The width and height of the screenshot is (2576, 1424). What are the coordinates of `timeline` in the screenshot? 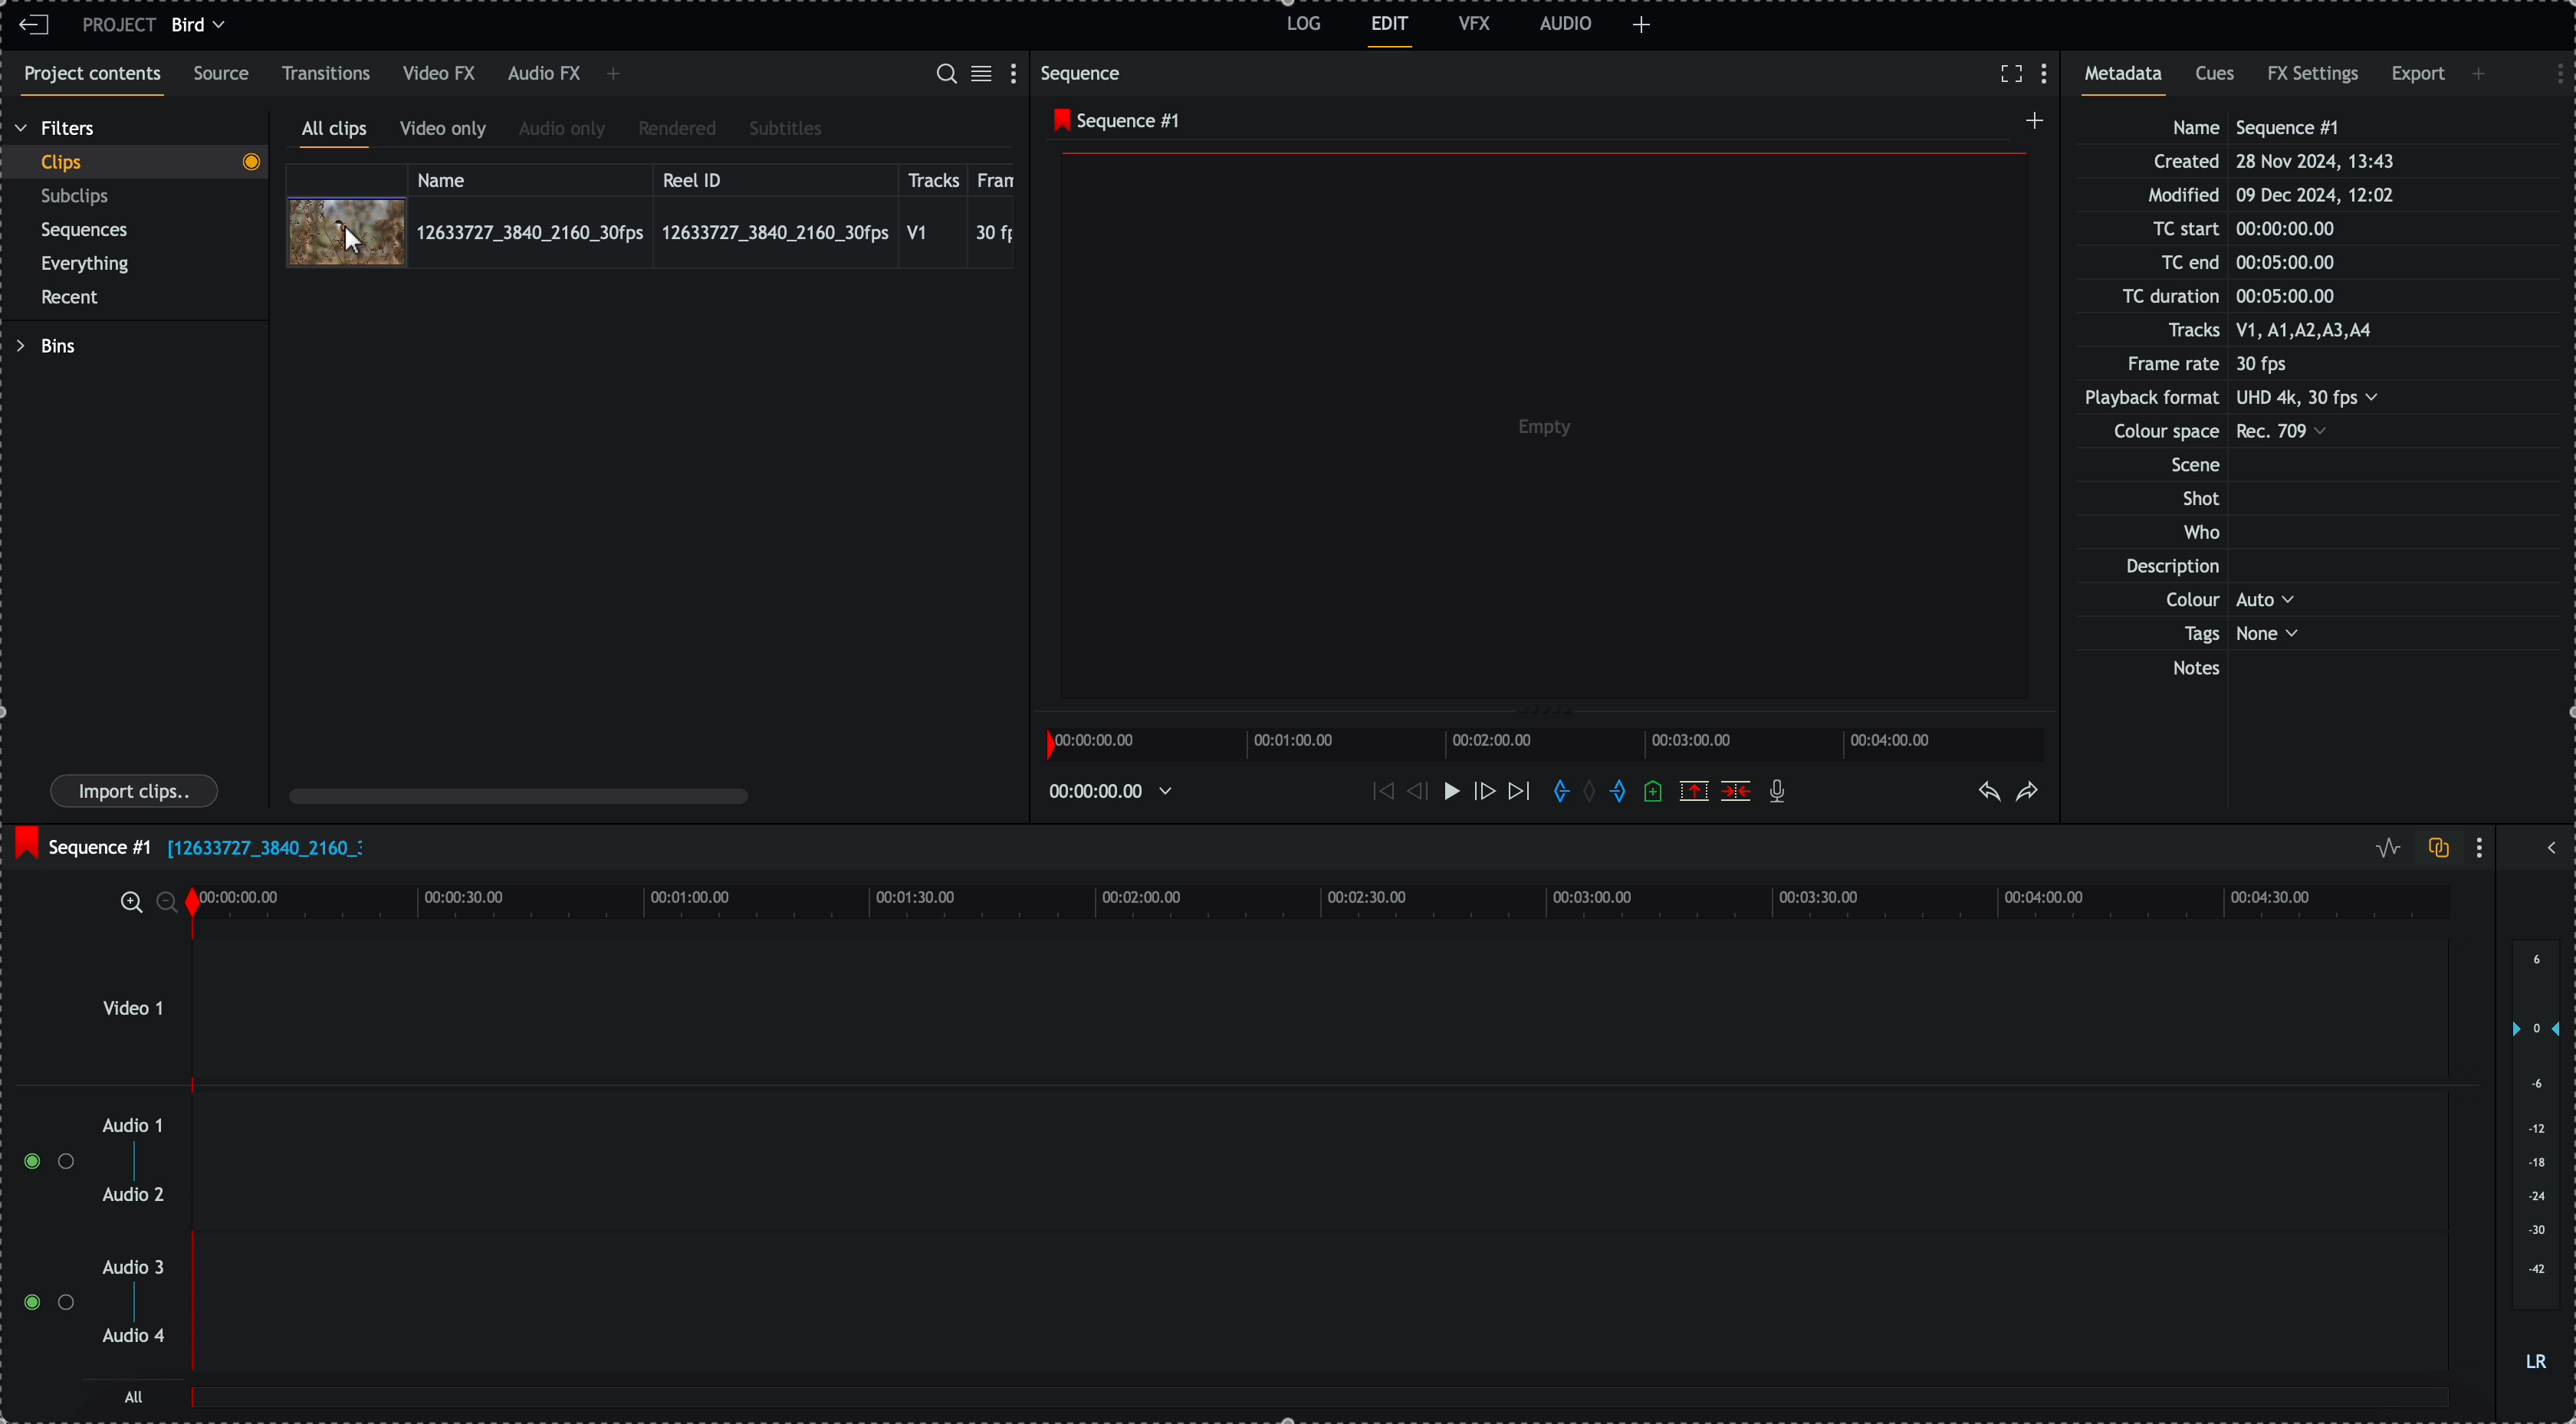 It's located at (1317, 900).